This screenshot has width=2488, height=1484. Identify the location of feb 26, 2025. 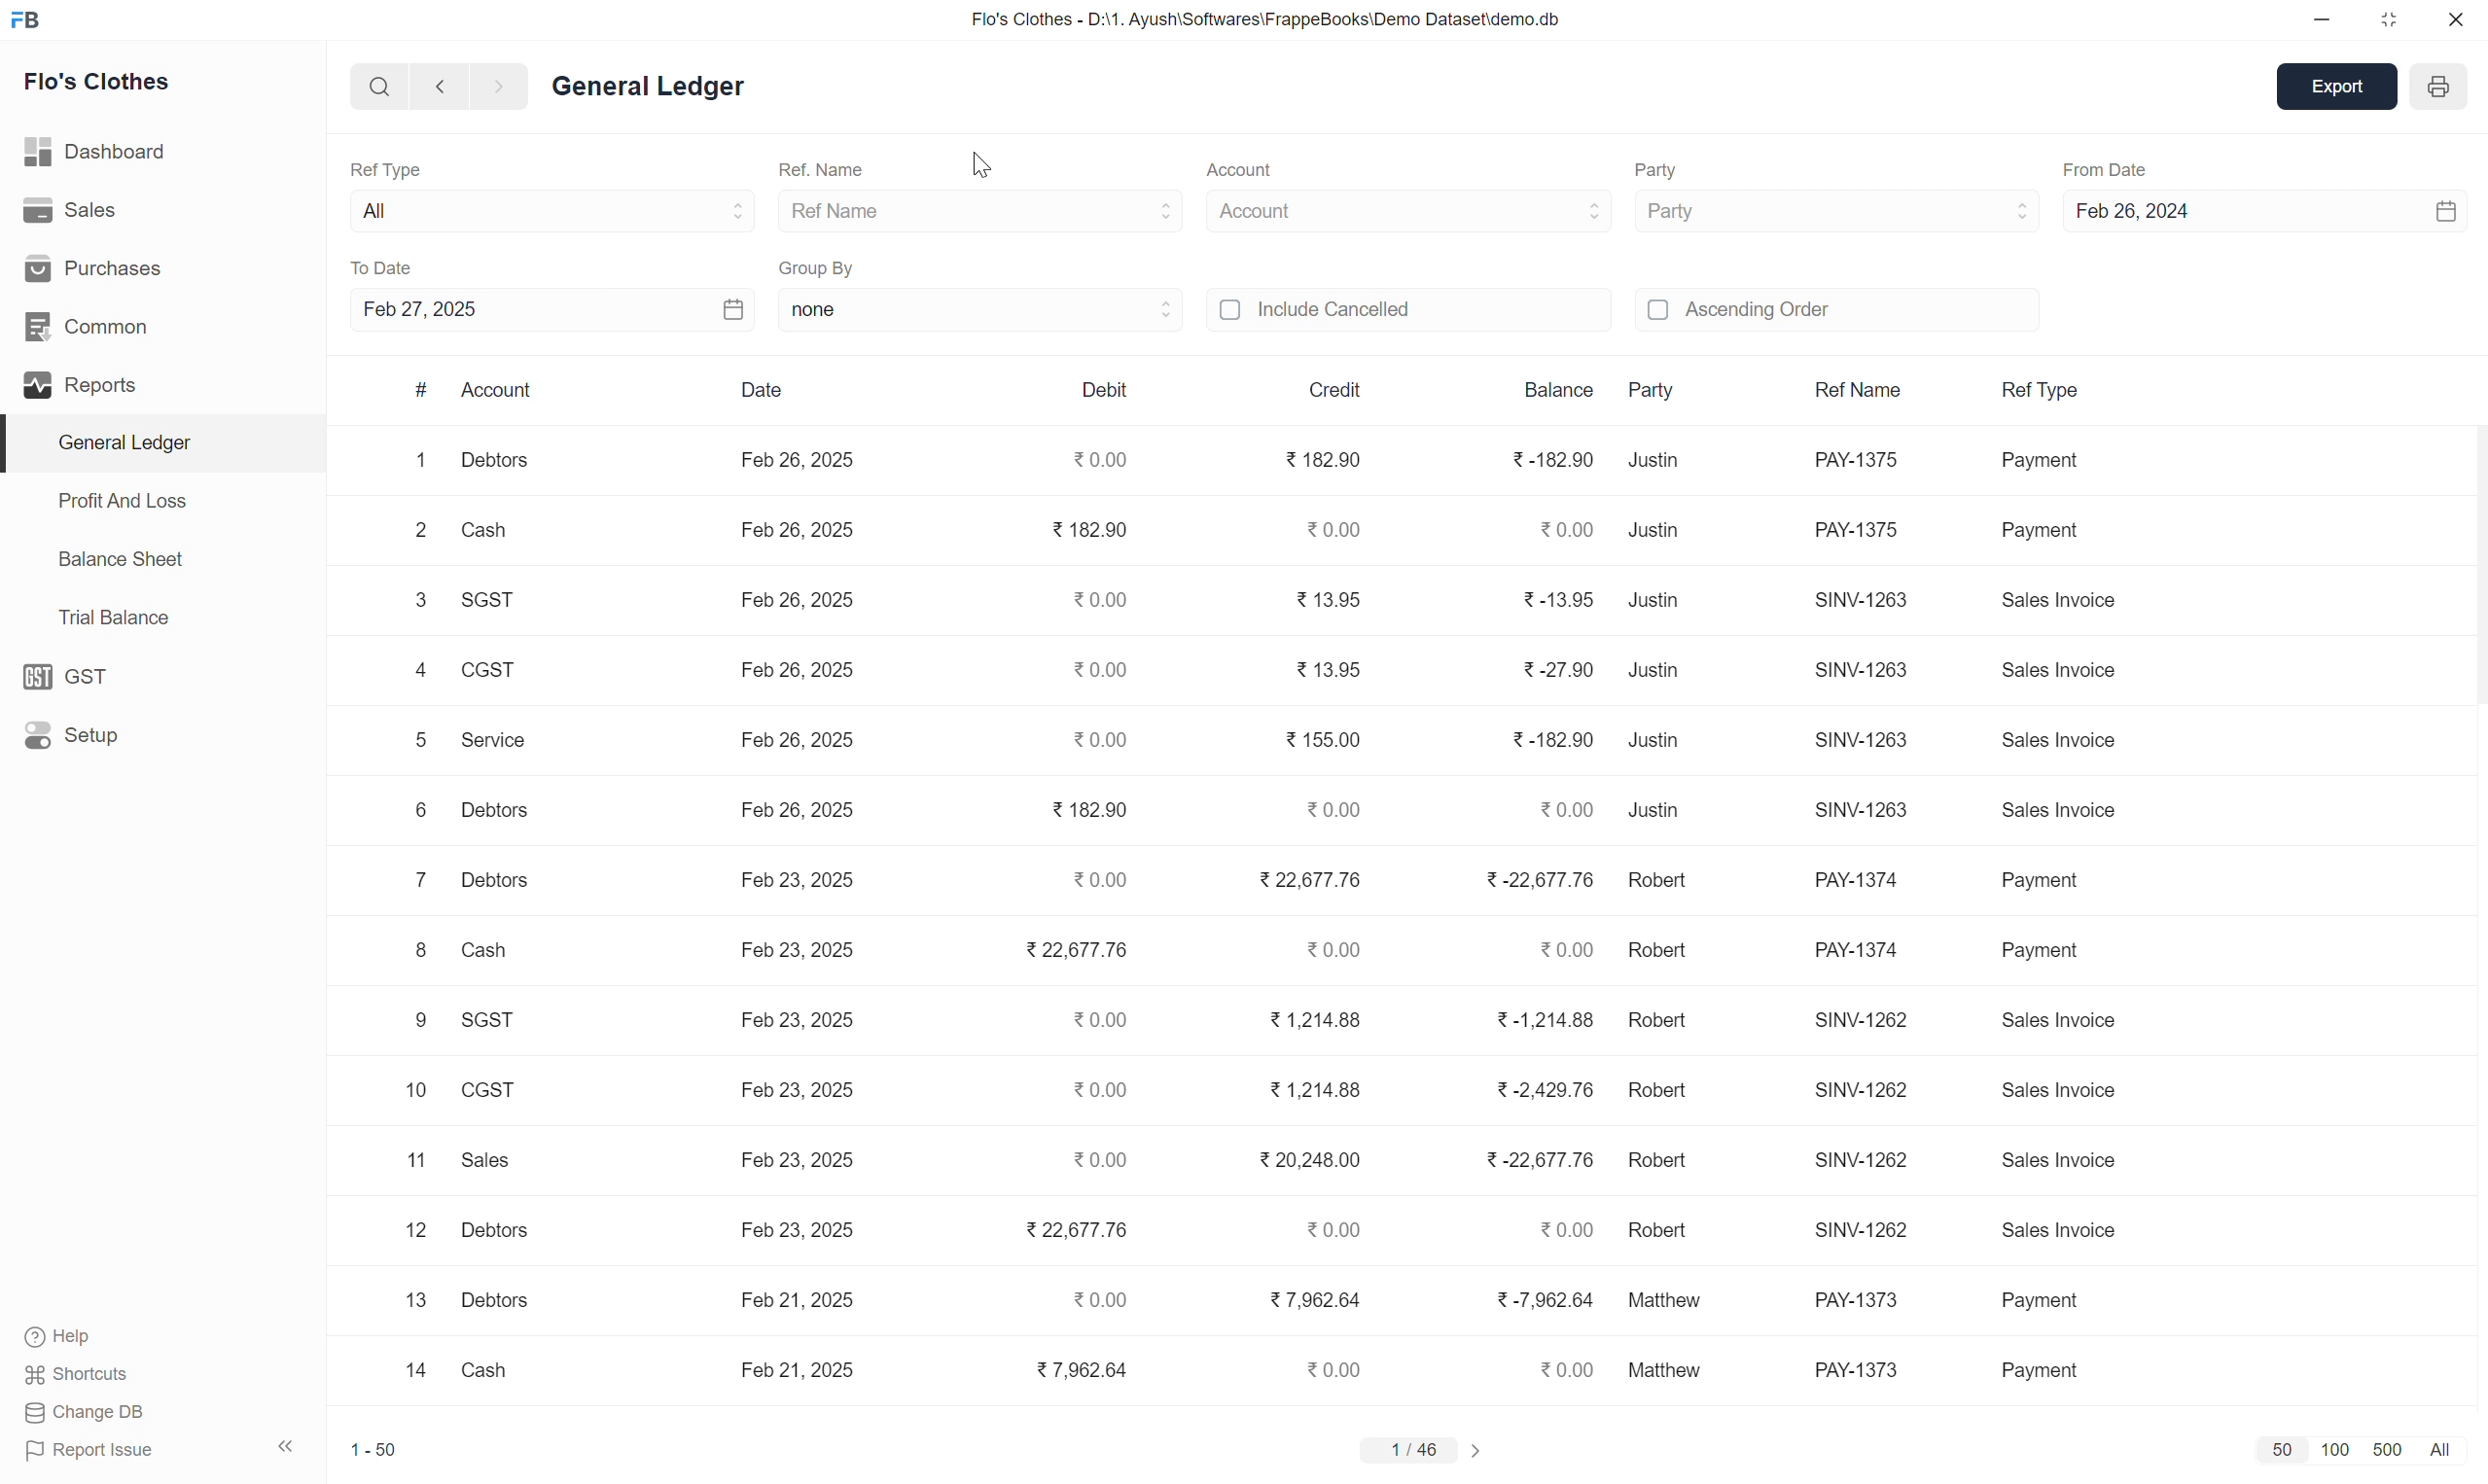
(796, 882).